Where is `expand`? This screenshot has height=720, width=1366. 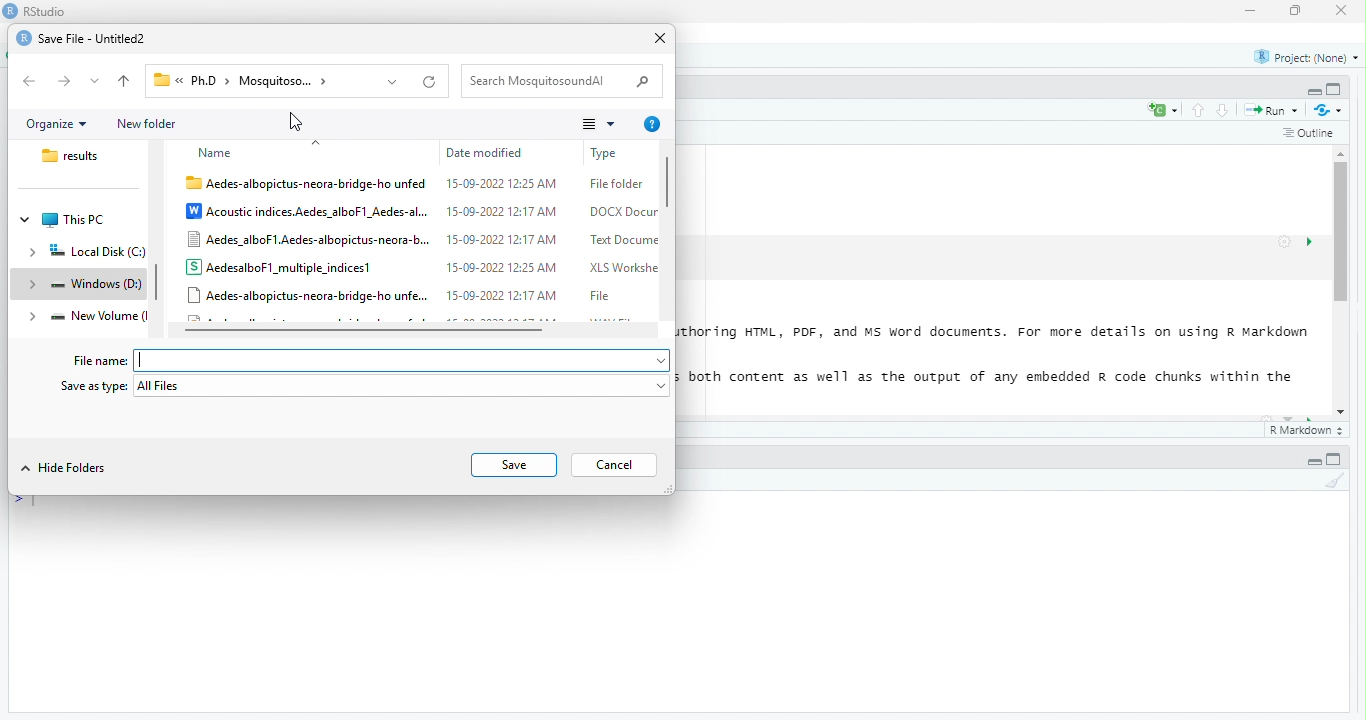 expand is located at coordinates (34, 318).